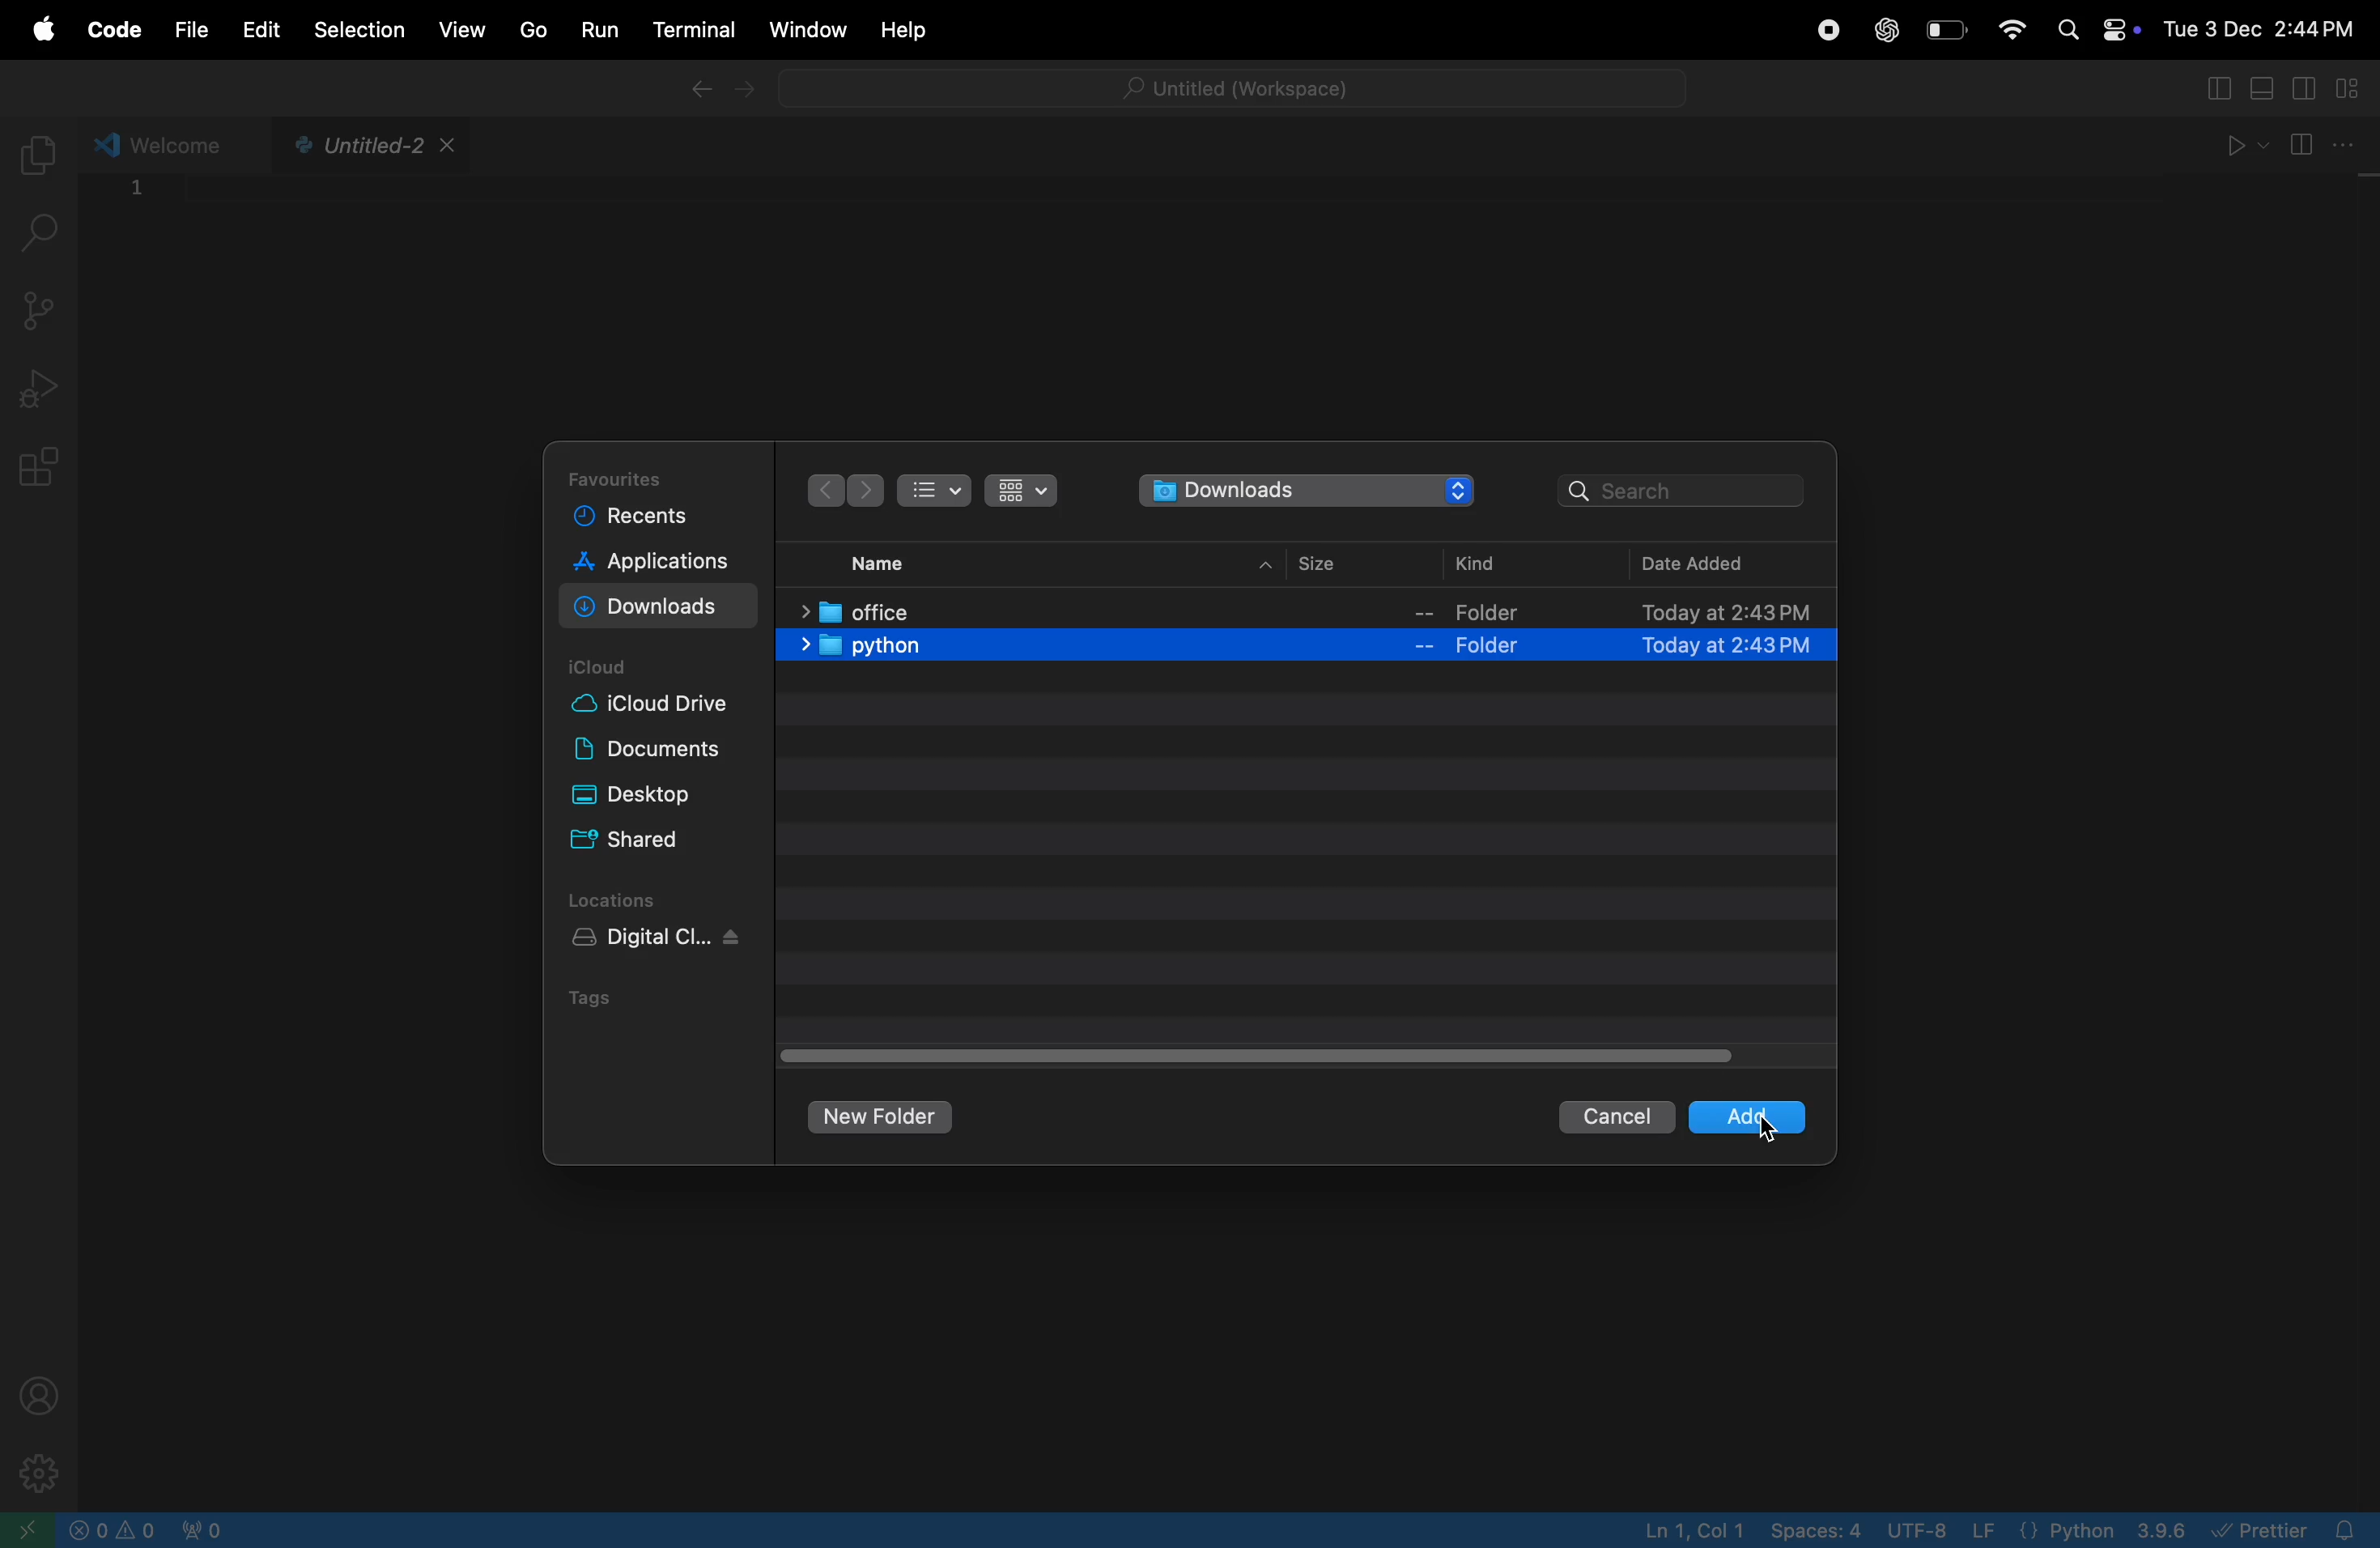  Describe the element at coordinates (42, 381) in the screenshot. I see `run debug` at that location.